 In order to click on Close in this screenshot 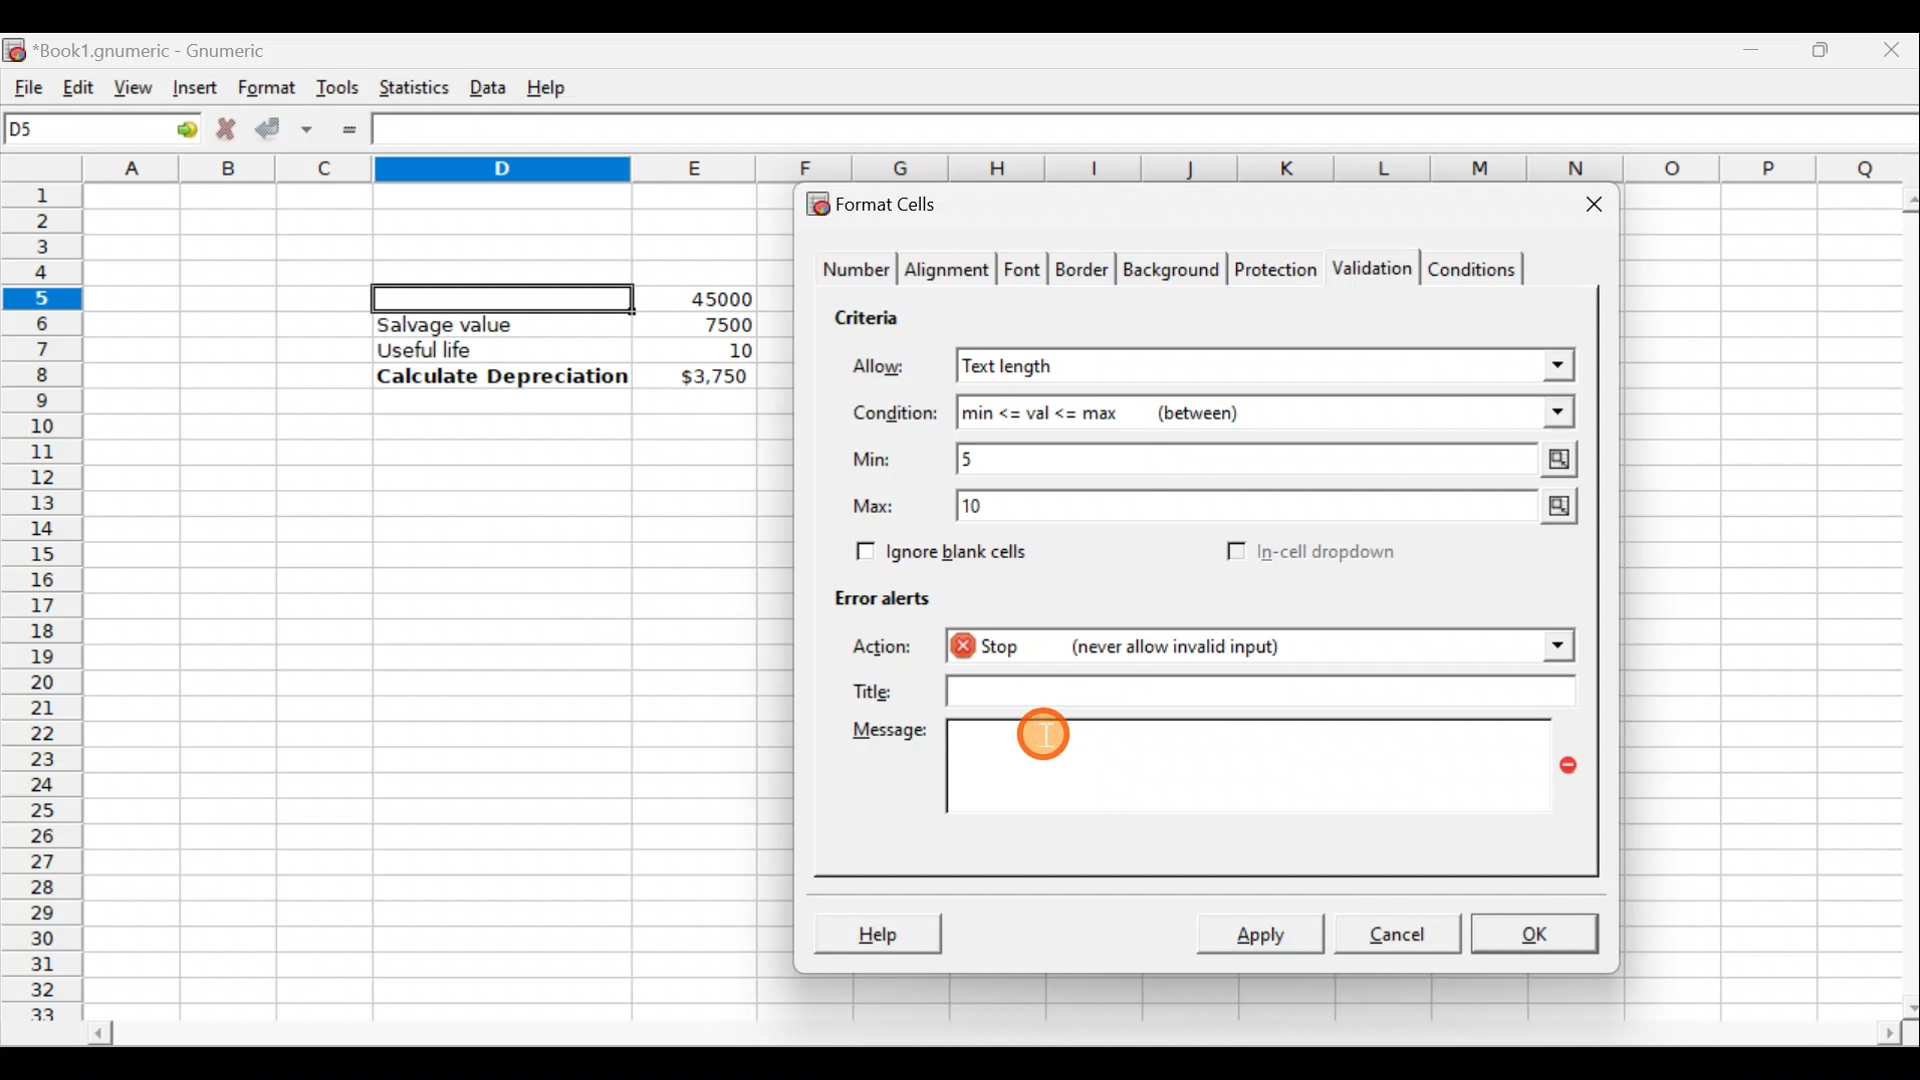, I will do `click(1585, 208)`.